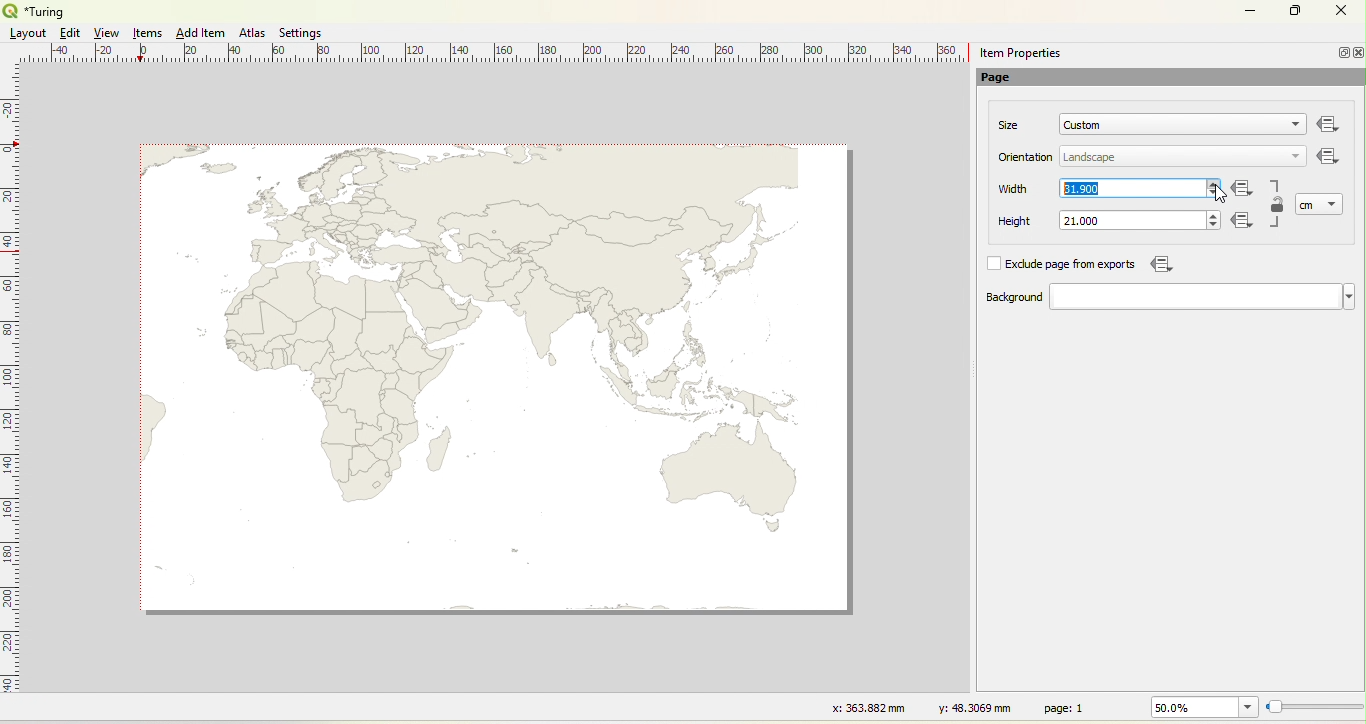 This screenshot has height=724, width=1366. I want to click on decrease, so click(1213, 194).